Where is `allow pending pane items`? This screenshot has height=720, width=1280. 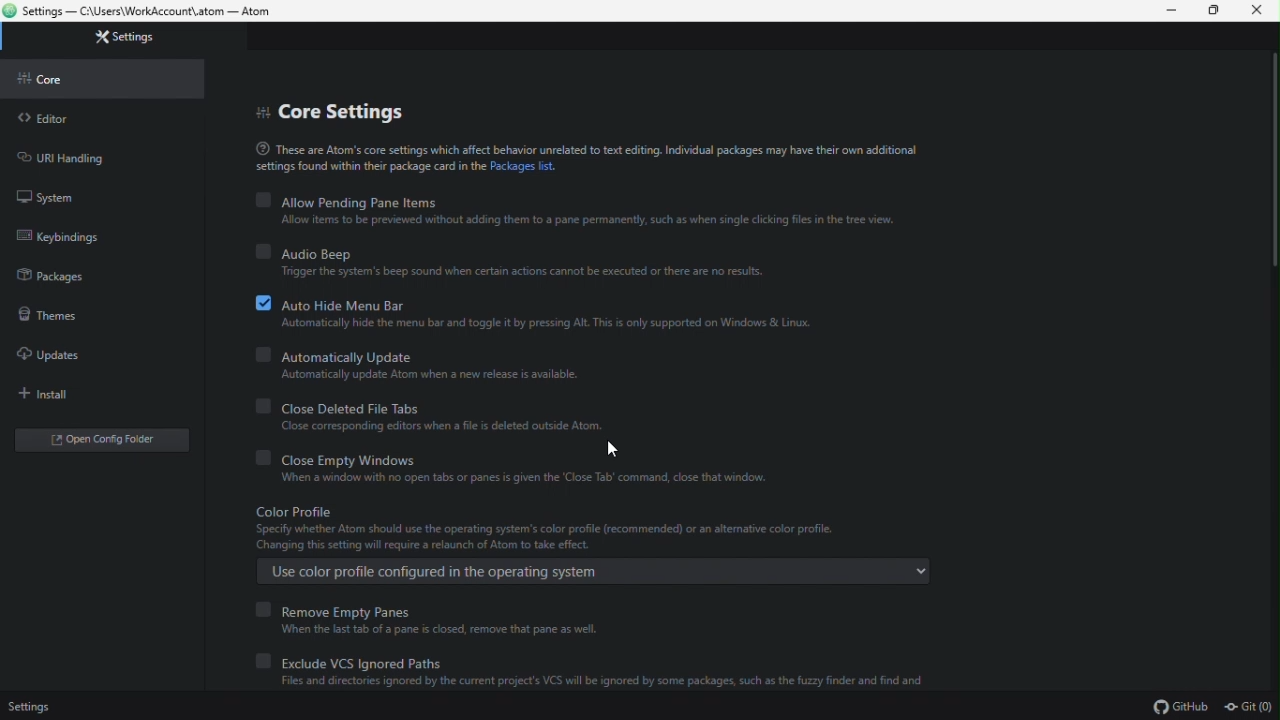
allow pending pane items is located at coordinates (575, 201).